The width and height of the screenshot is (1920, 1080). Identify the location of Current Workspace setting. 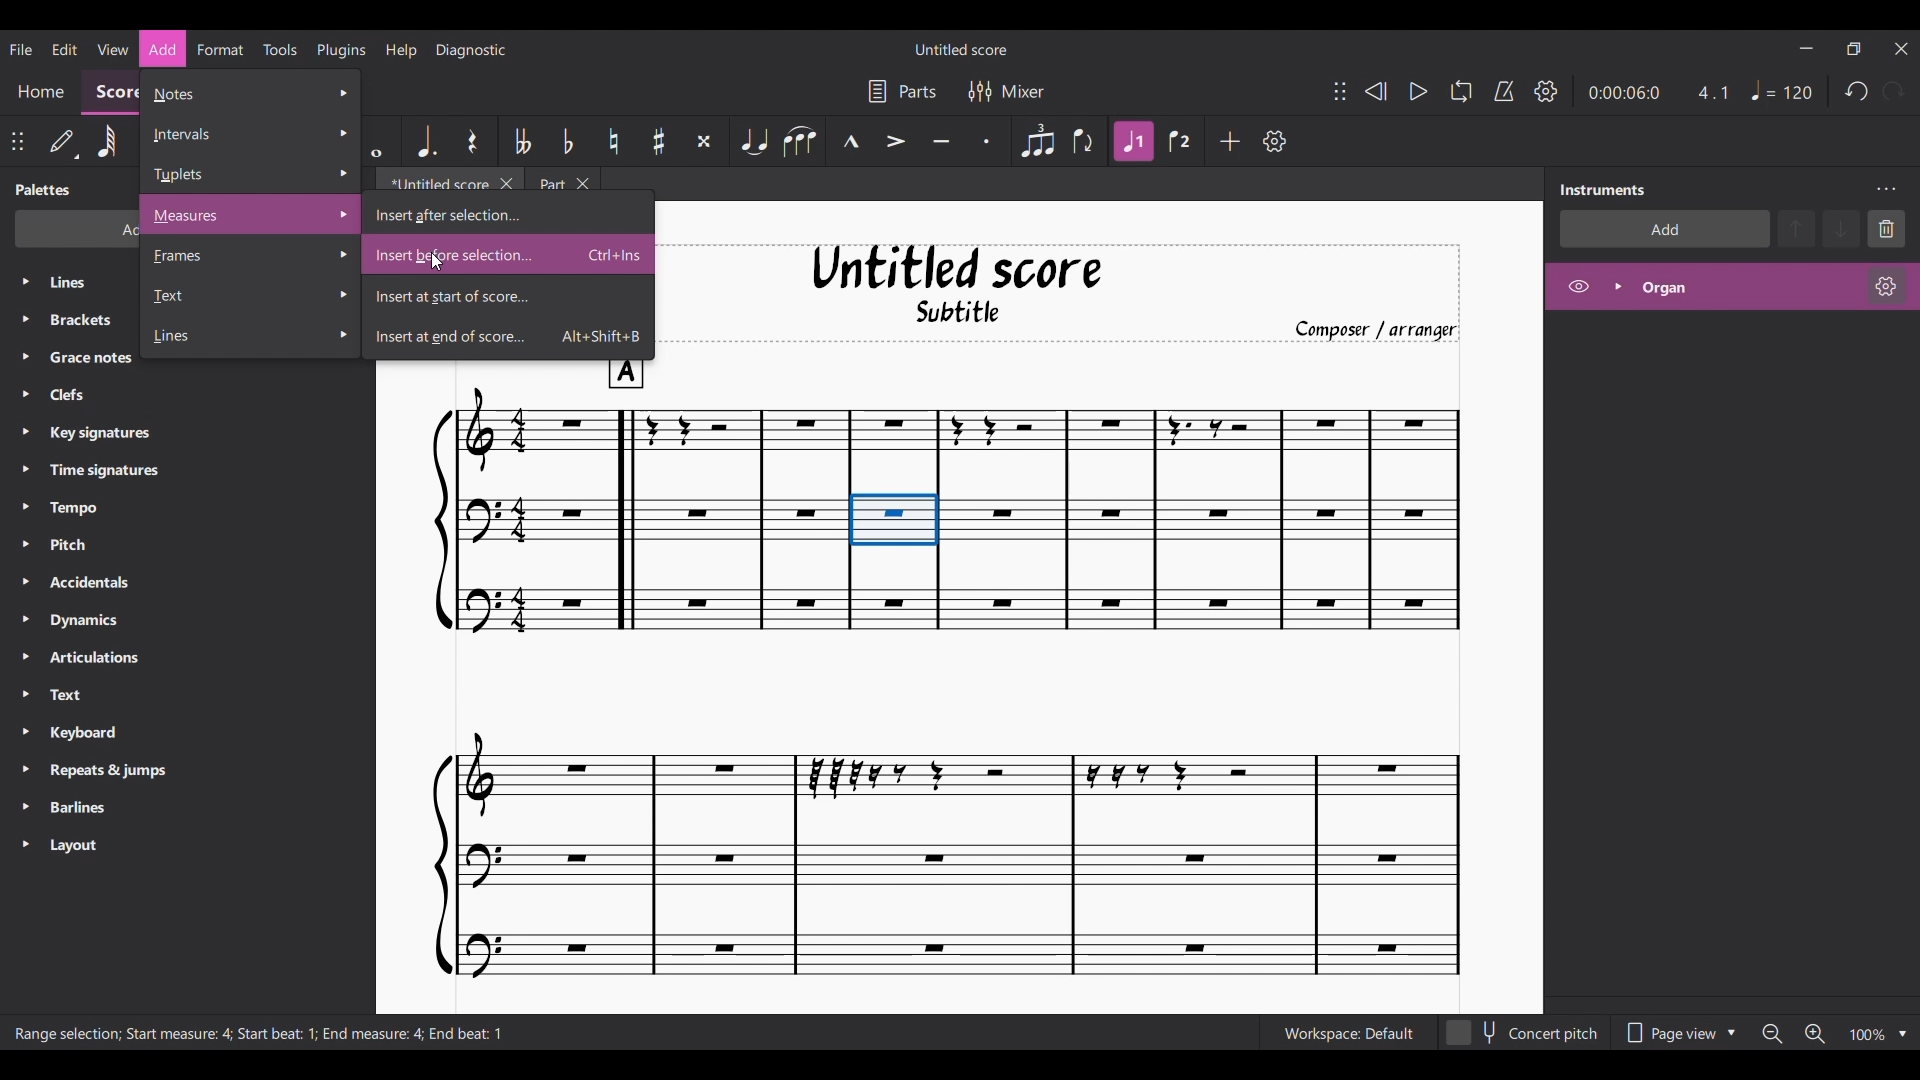
(1348, 1033).